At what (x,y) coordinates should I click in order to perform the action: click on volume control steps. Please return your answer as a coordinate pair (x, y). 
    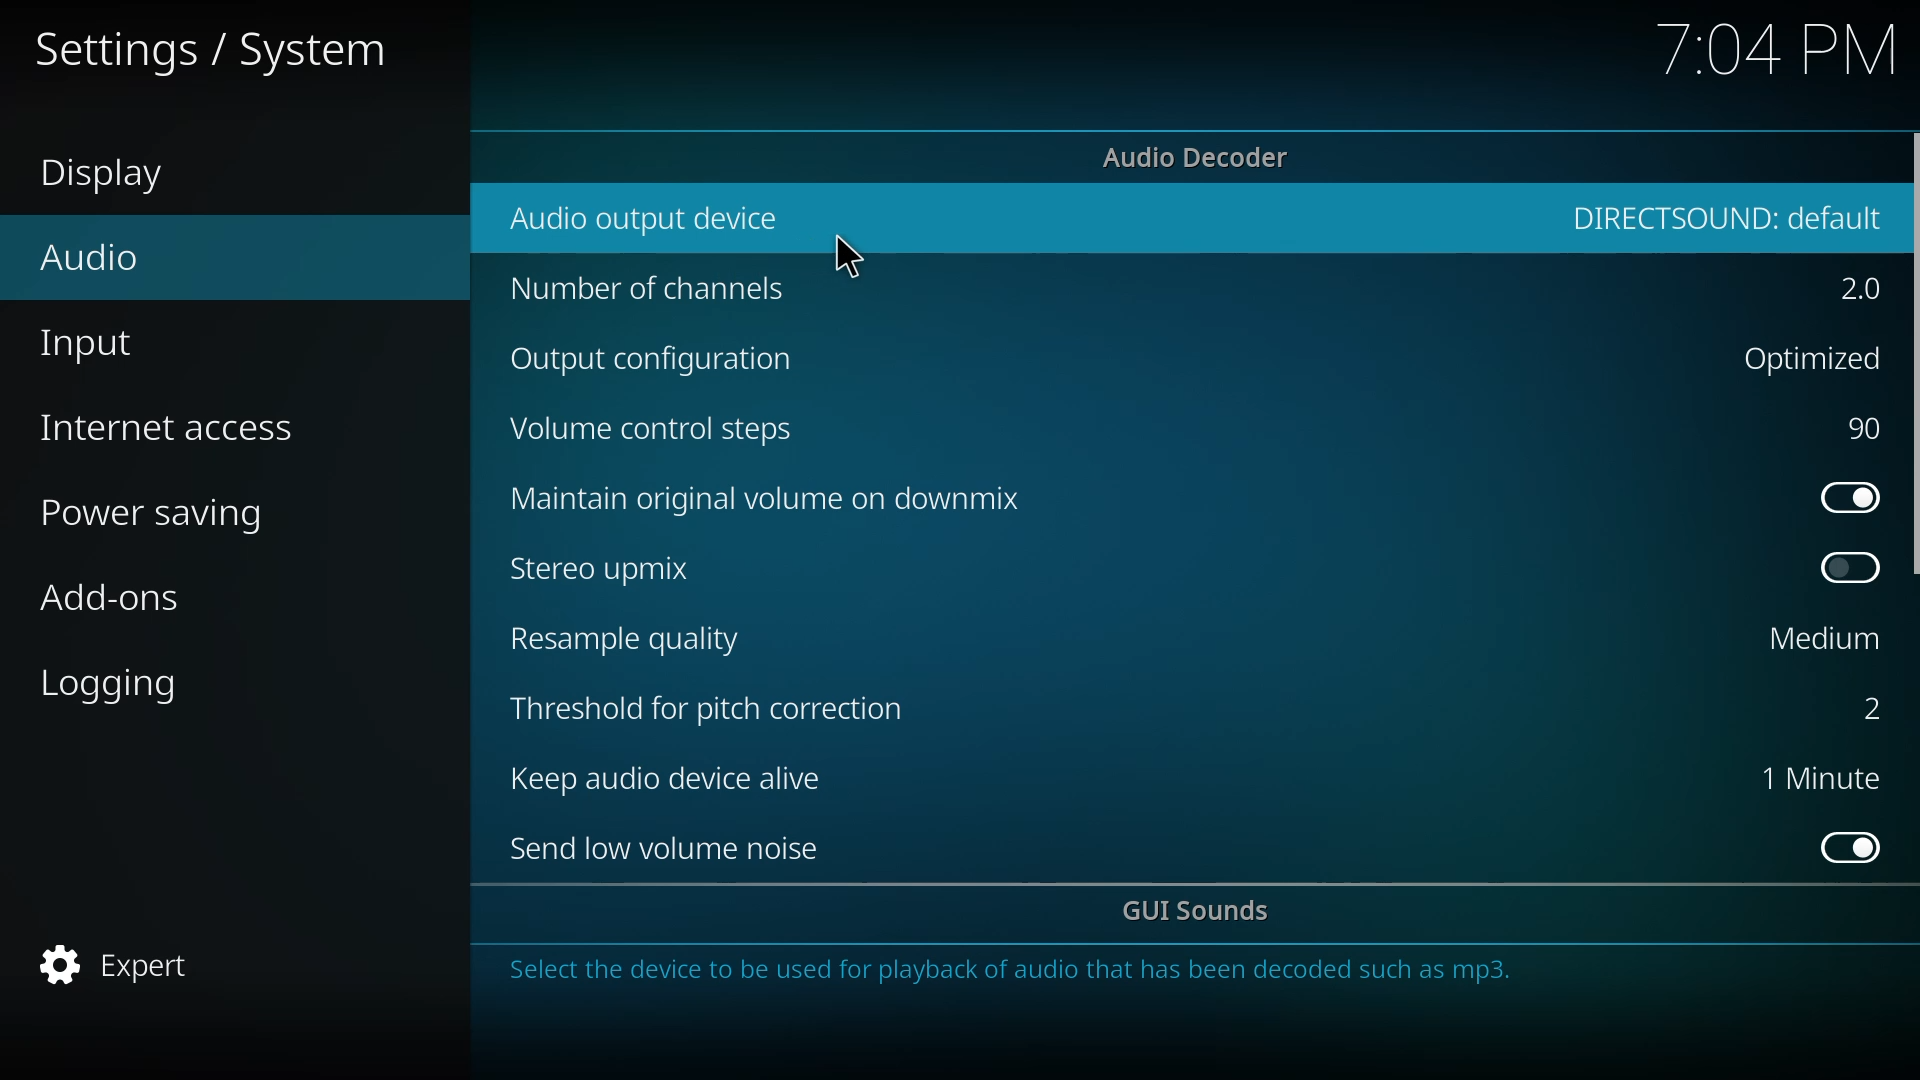
    Looking at the image, I should click on (655, 430).